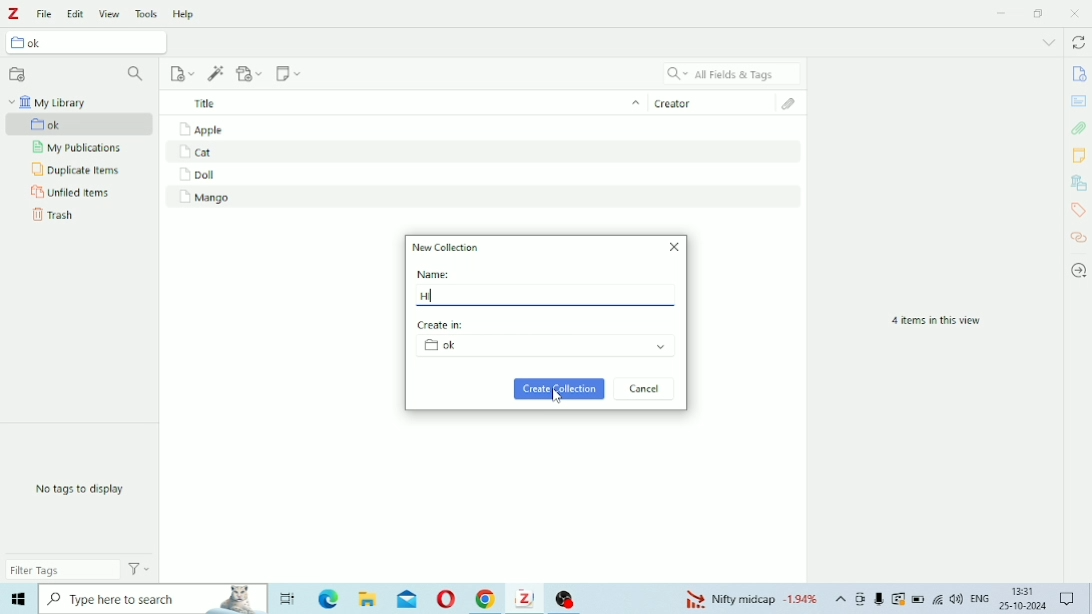 The height and width of the screenshot is (614, 1092). I want to click on Filter Tags, so click(63, 569).